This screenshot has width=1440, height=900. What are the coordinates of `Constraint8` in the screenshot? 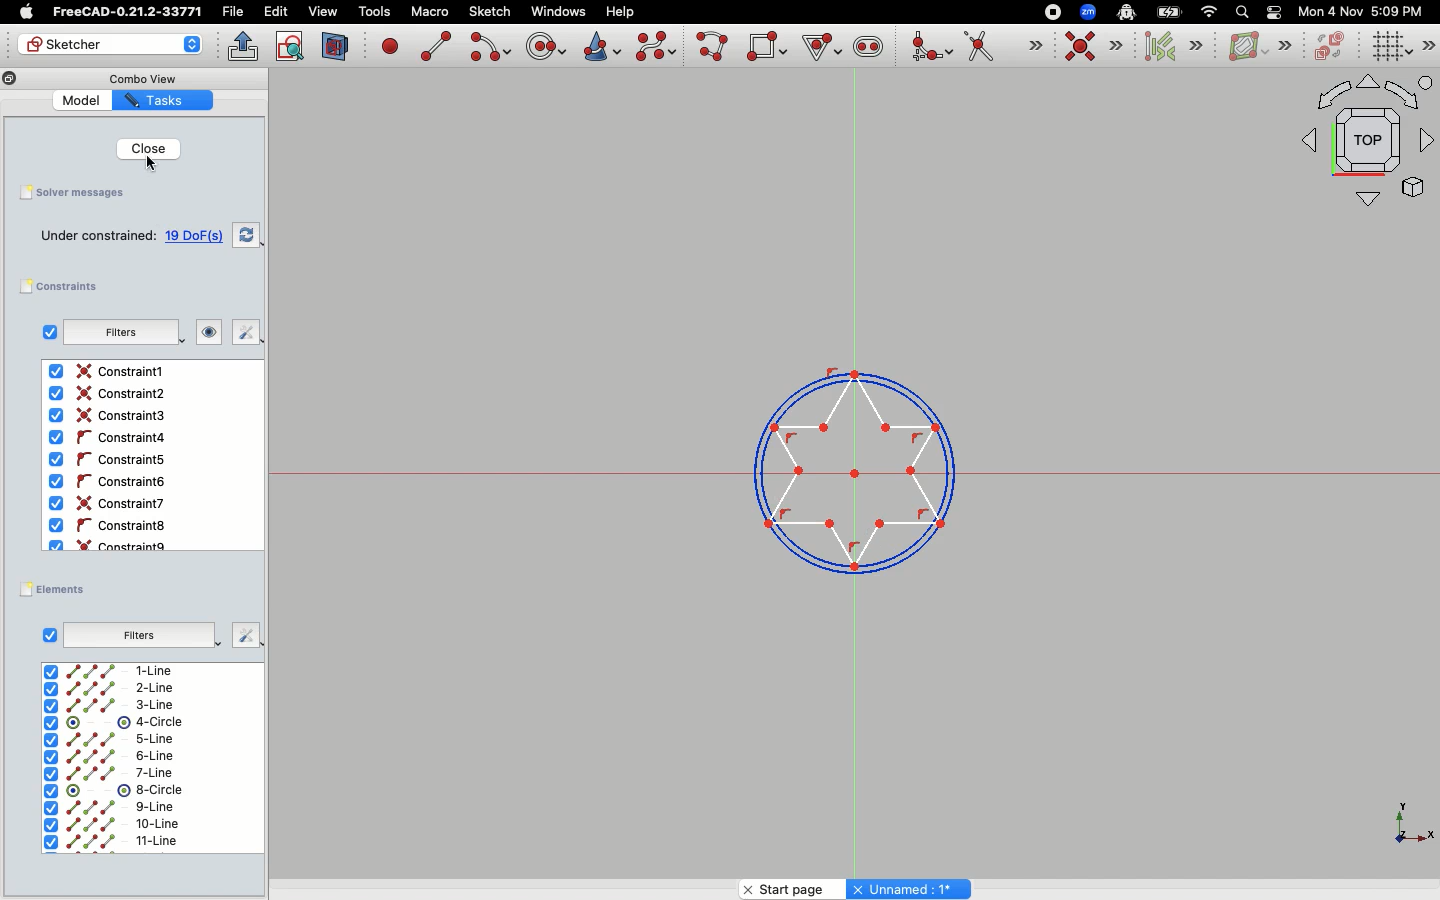 It's located at (110, 526).